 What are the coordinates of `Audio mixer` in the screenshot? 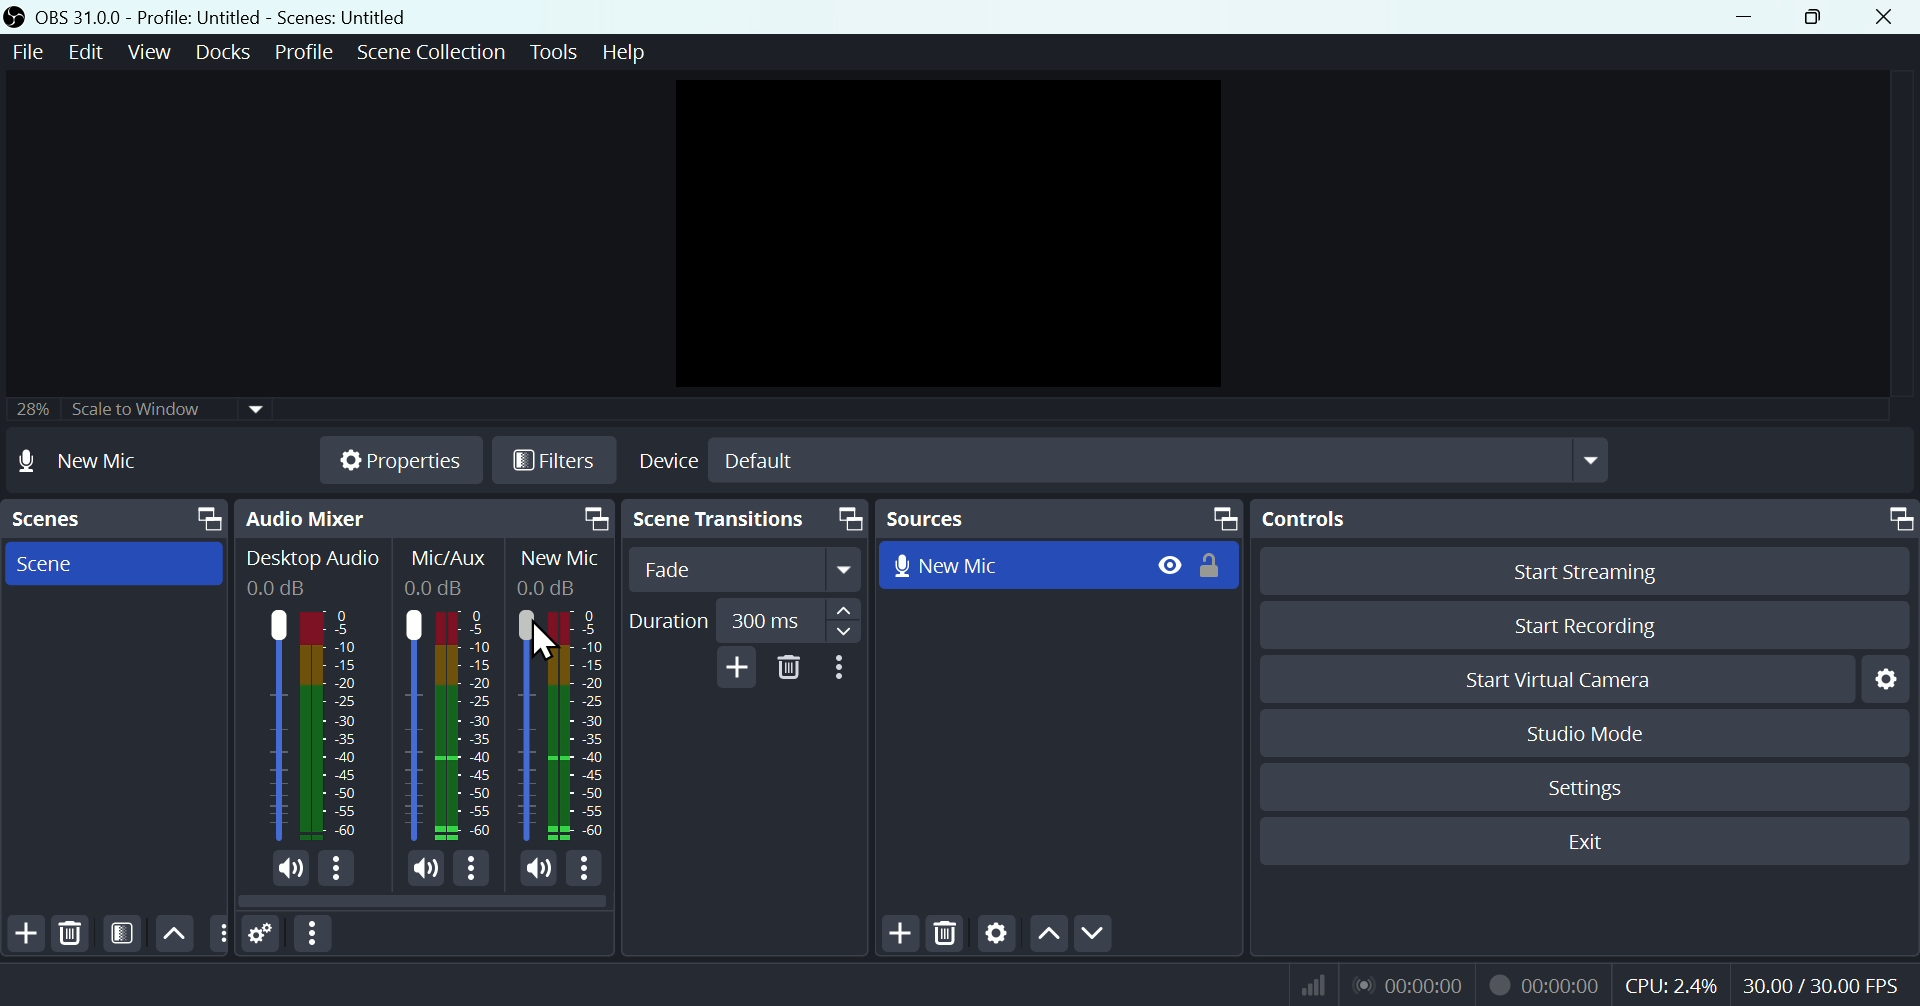 It's located at (421, 519).